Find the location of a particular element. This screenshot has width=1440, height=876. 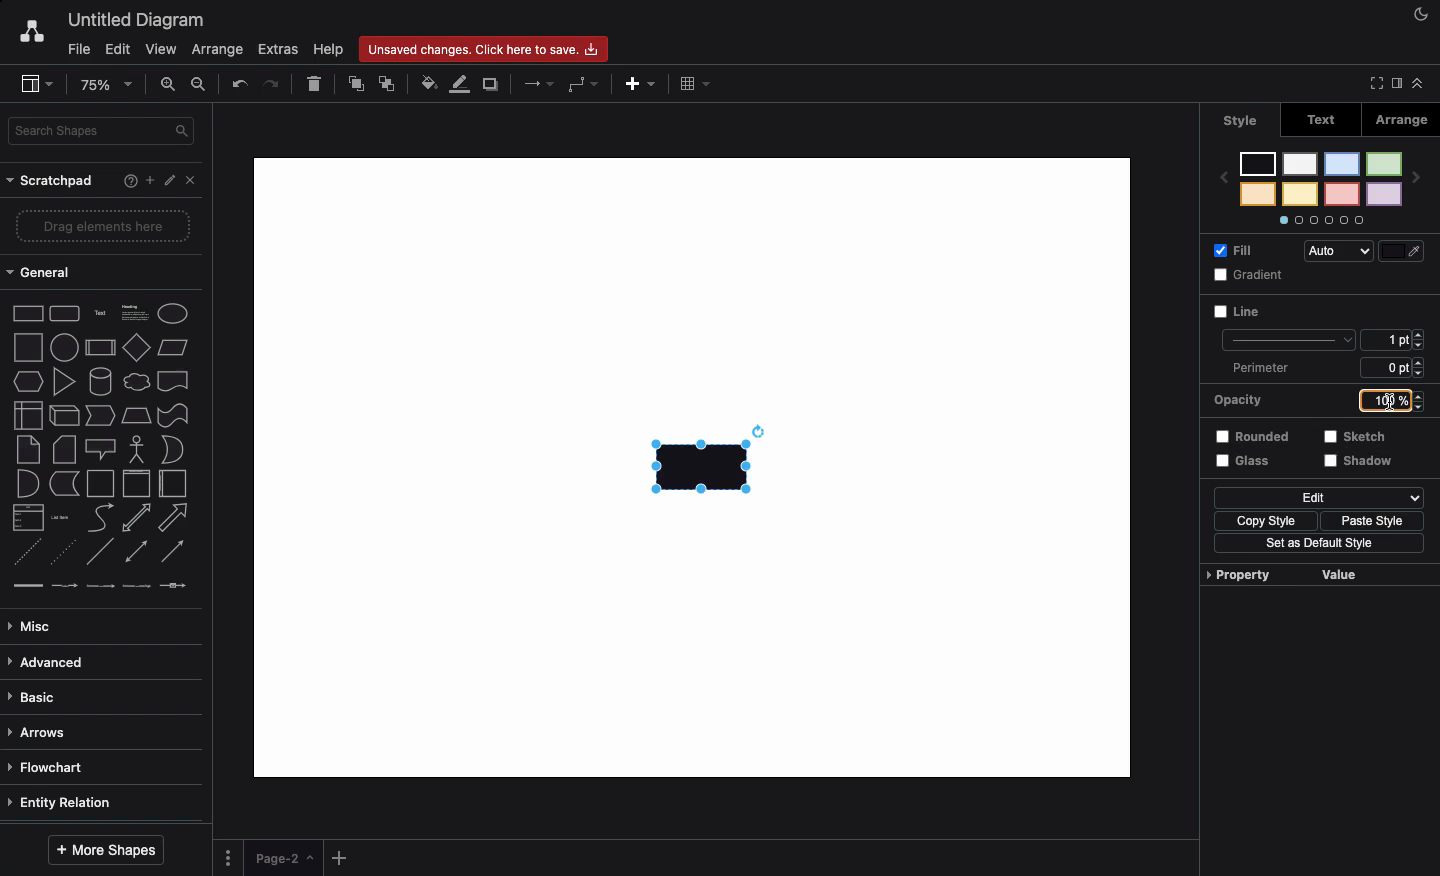

Text is located at coordinates (101, 314).